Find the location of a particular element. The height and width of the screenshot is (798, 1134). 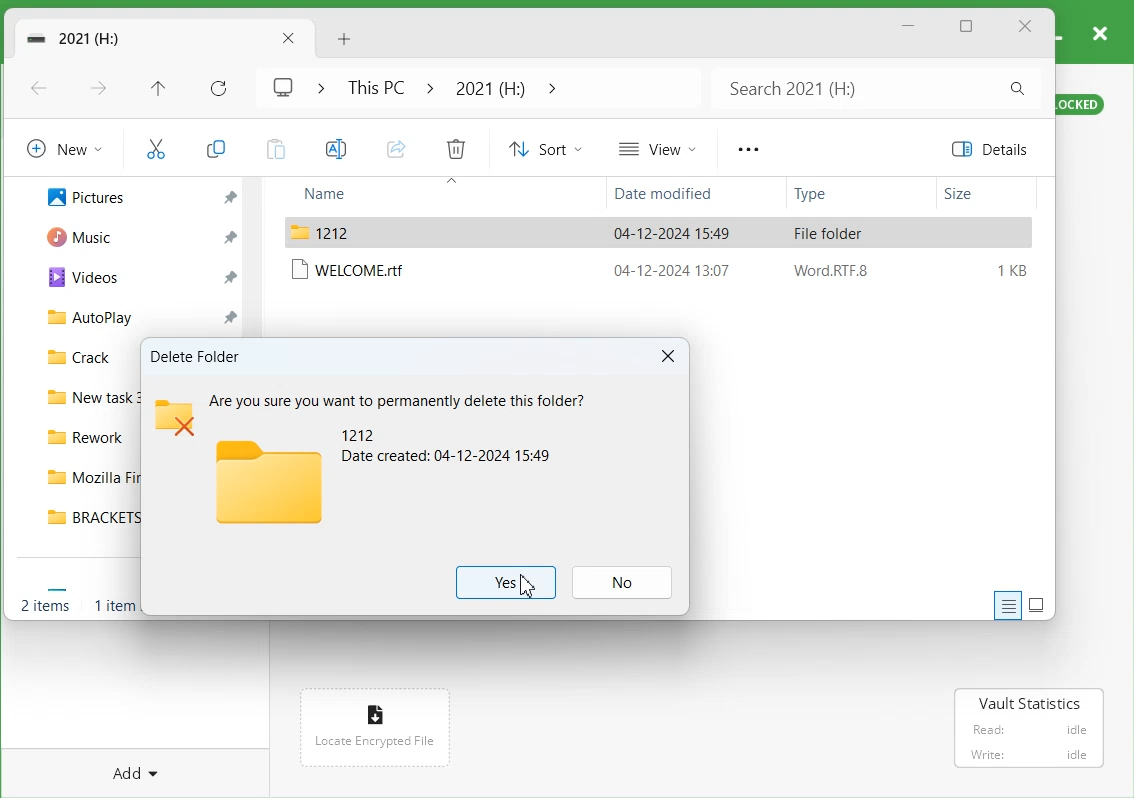

Up to recent file is located at coordinates (157, 88).